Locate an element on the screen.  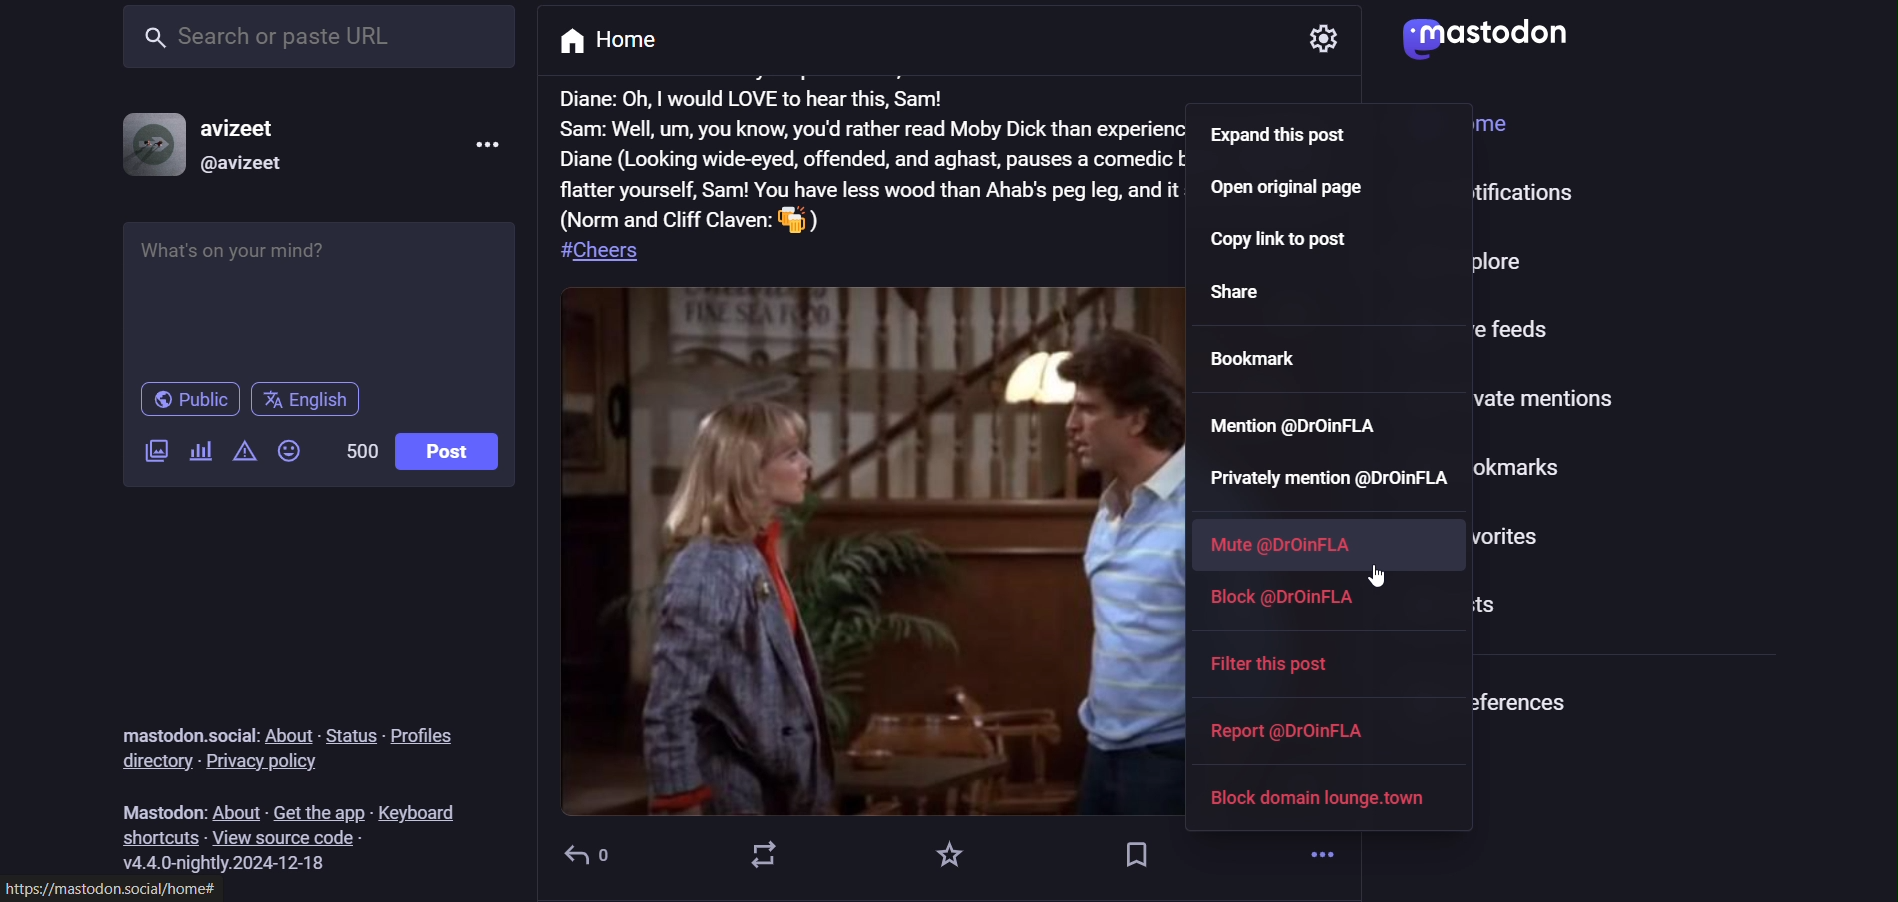
avizeet is located at coordinates (242, 131).